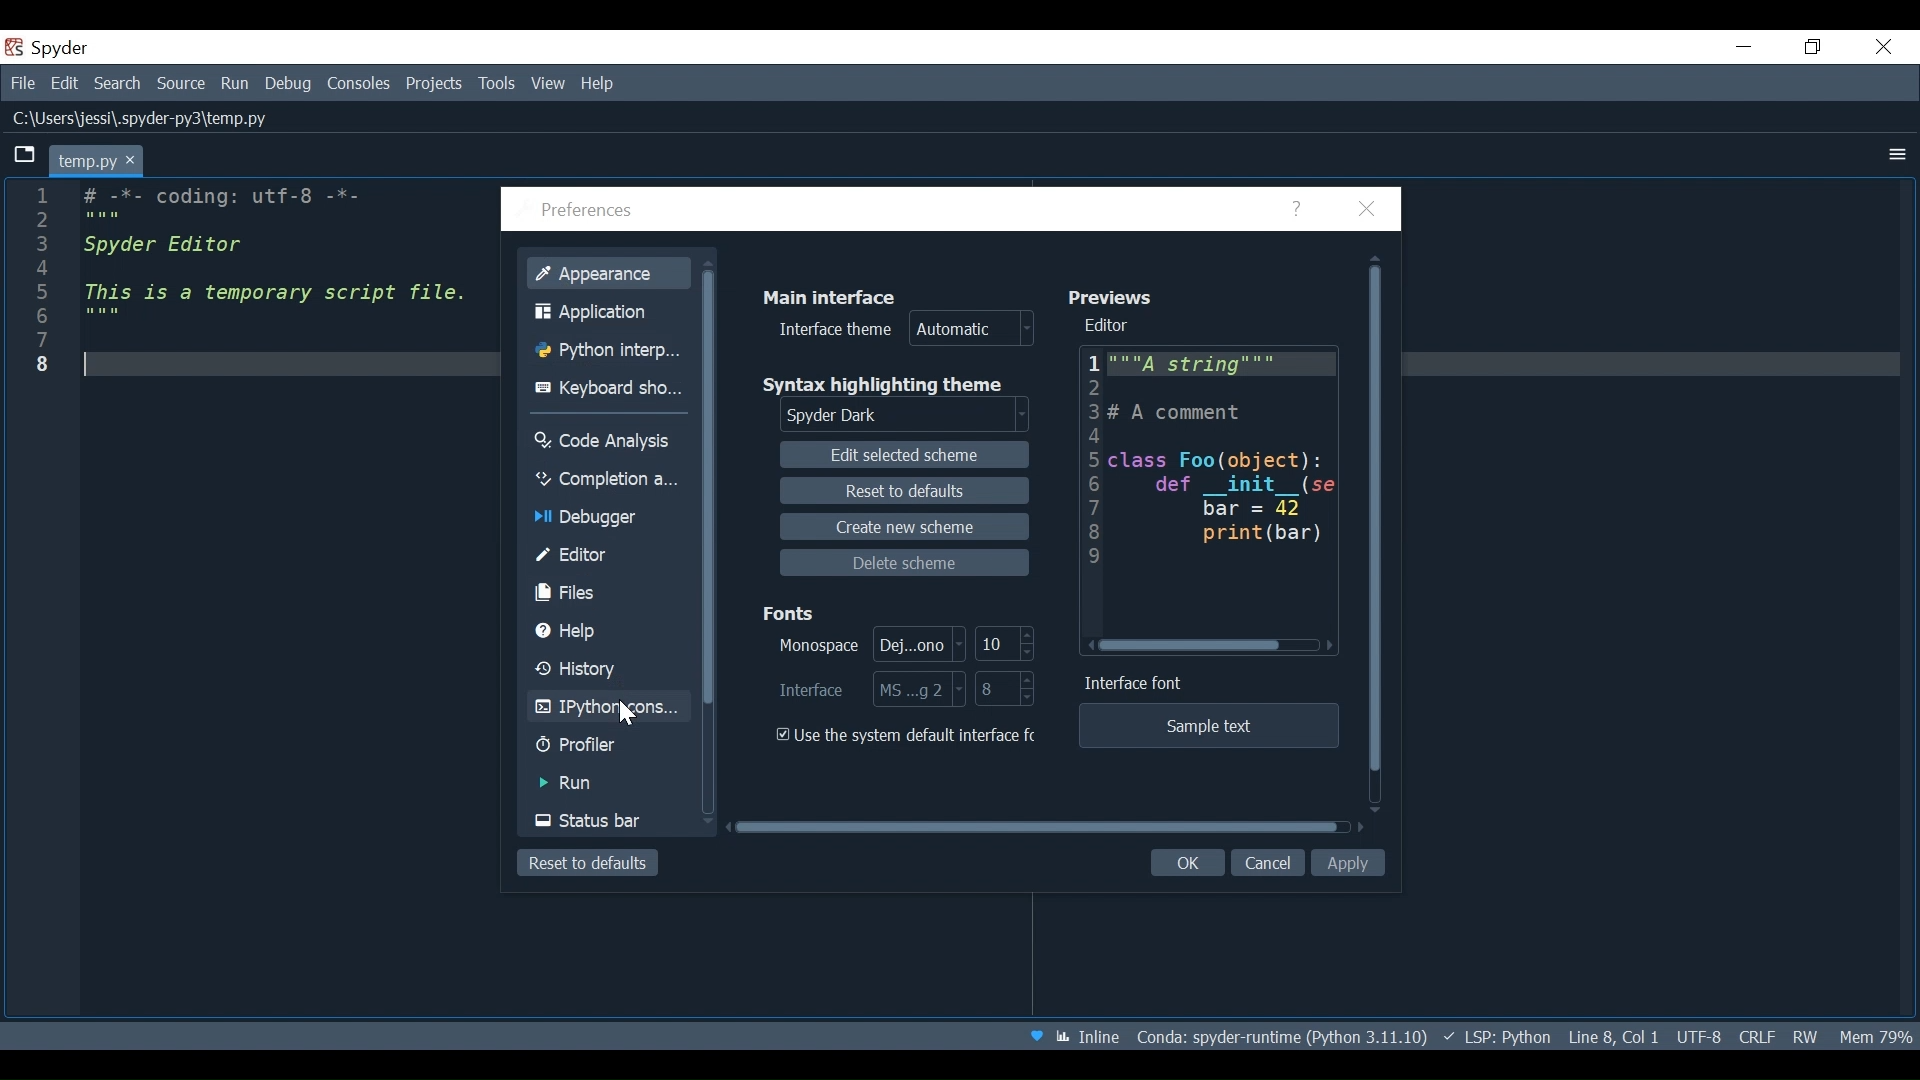 The width and height of the screenshot is (1920, 1080). Describe the element at coordinates (602, 670) in the screenshot. I see `History` at that location.